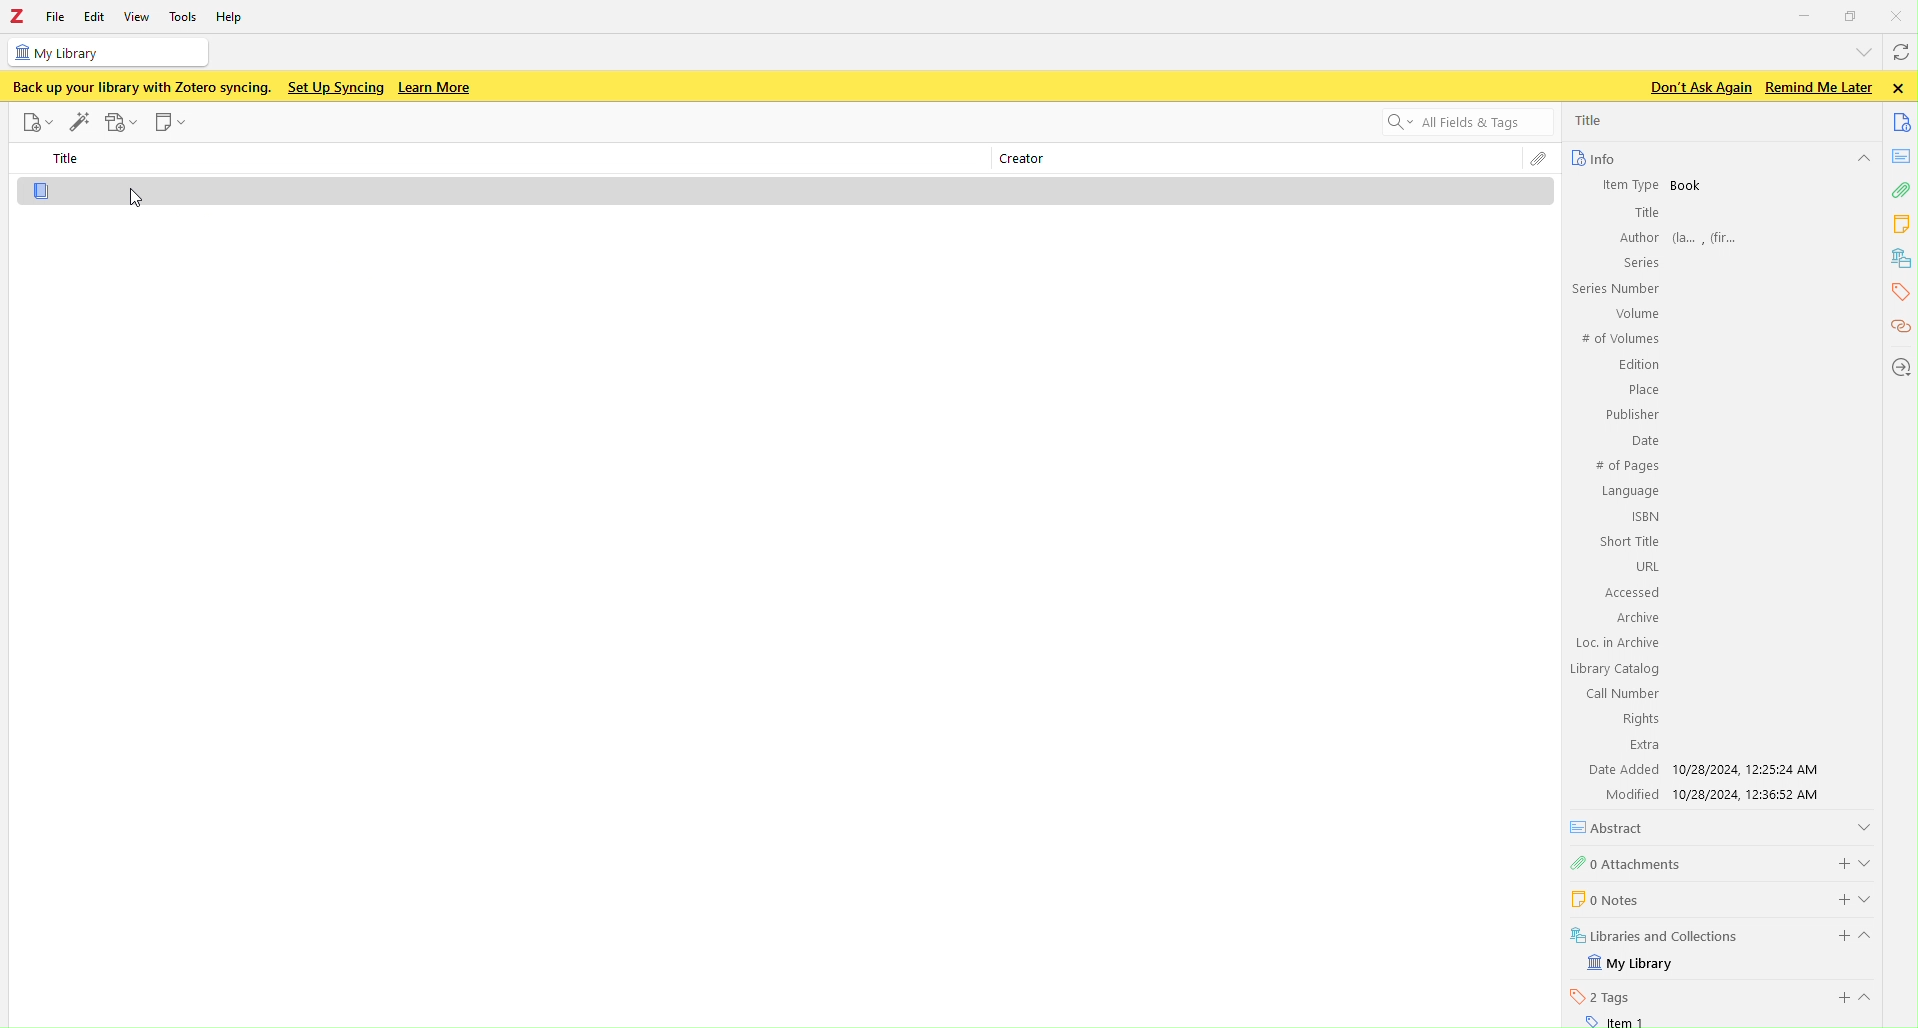  Describe the element at coordinates (1644, 746) in the screenshot. I see `extra` at that location.